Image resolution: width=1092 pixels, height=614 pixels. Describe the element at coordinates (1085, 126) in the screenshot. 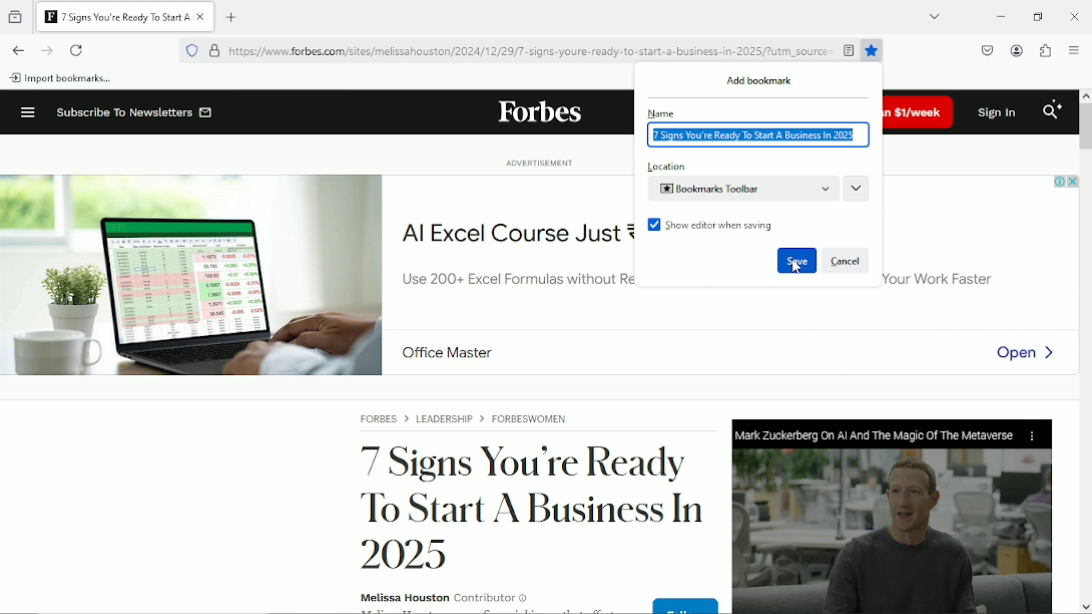

I see `Vertical scrollbar` at that location.